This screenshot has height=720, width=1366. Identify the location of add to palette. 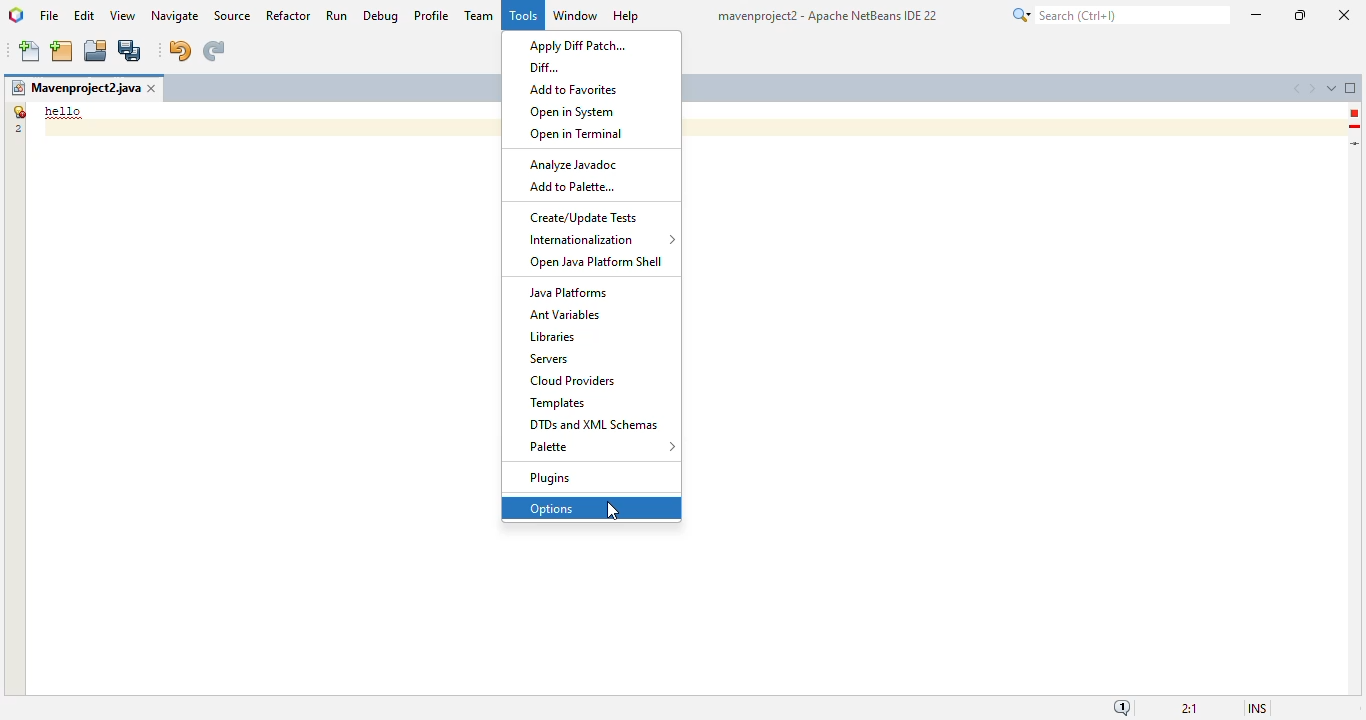
(572, 186).